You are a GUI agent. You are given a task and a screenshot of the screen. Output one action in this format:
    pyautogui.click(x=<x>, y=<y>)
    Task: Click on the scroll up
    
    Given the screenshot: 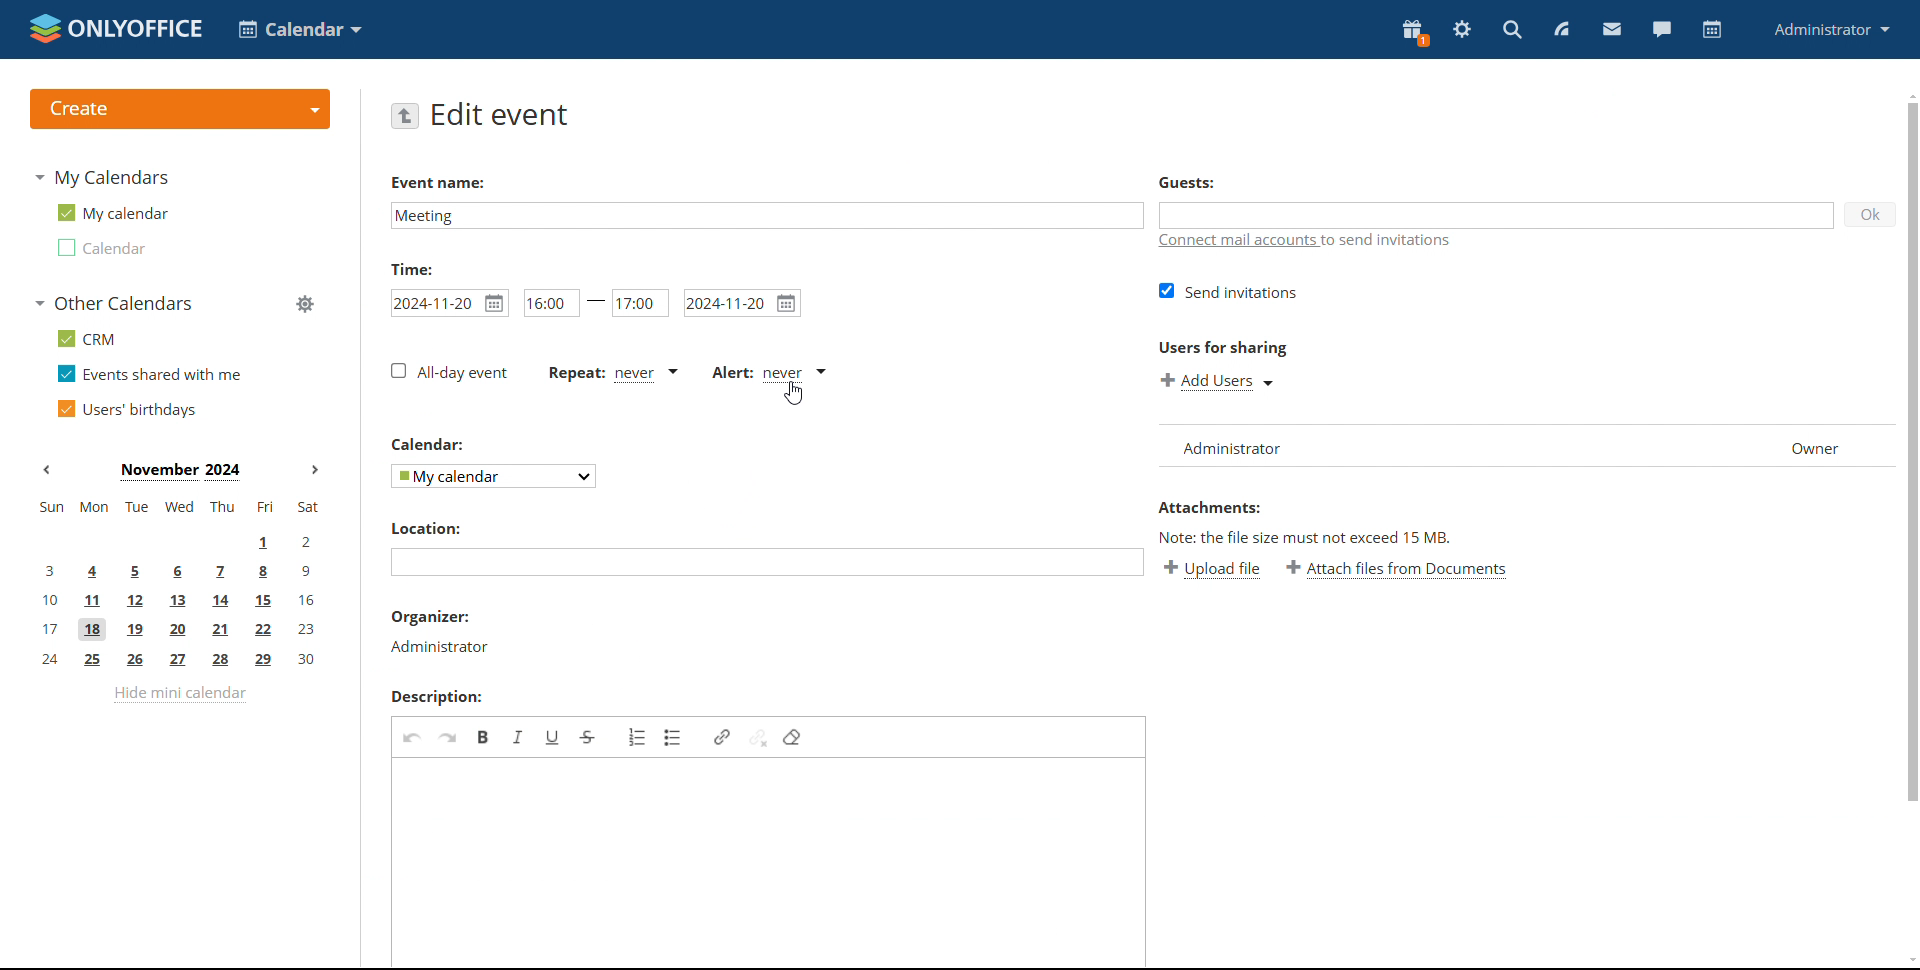 What is the action you would take?
    pyautogui.click(x=1908, y=93)
    